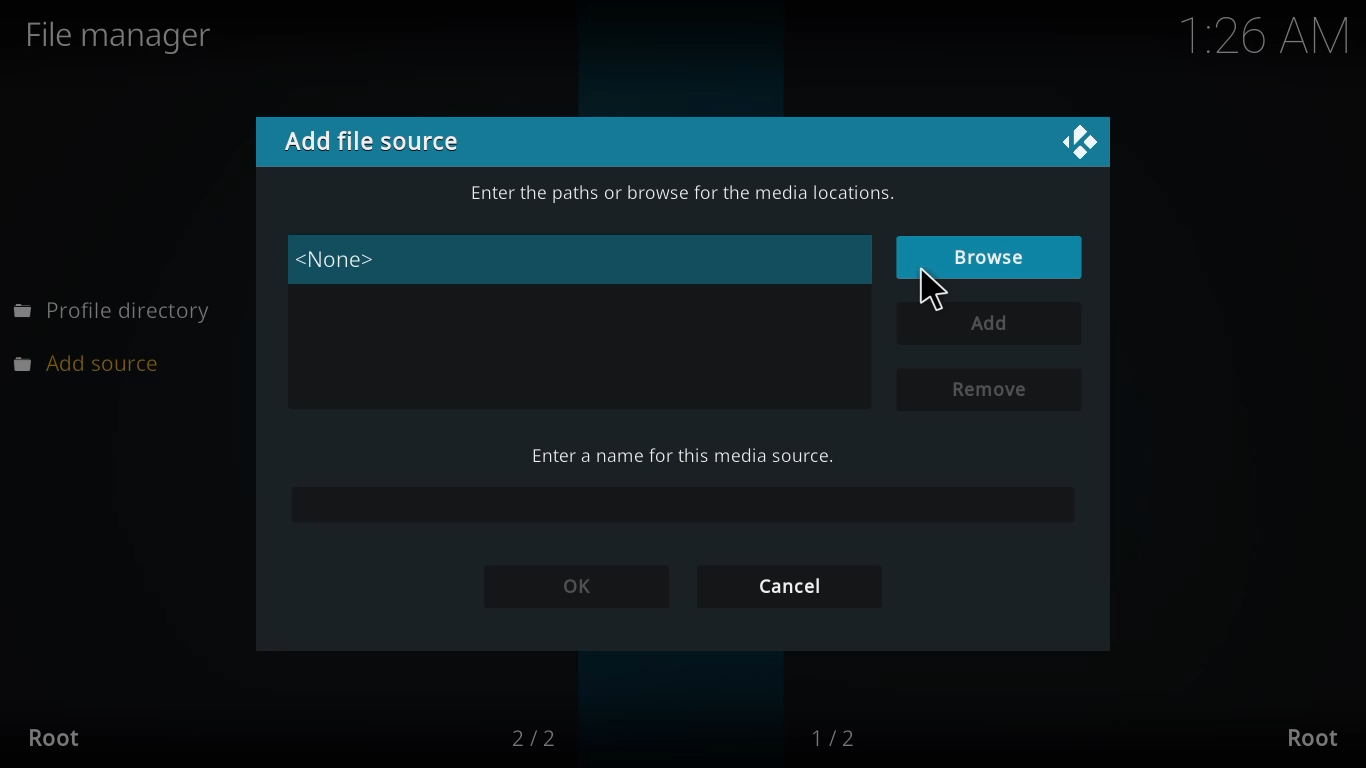  I want to click on none, so click(340, 260).